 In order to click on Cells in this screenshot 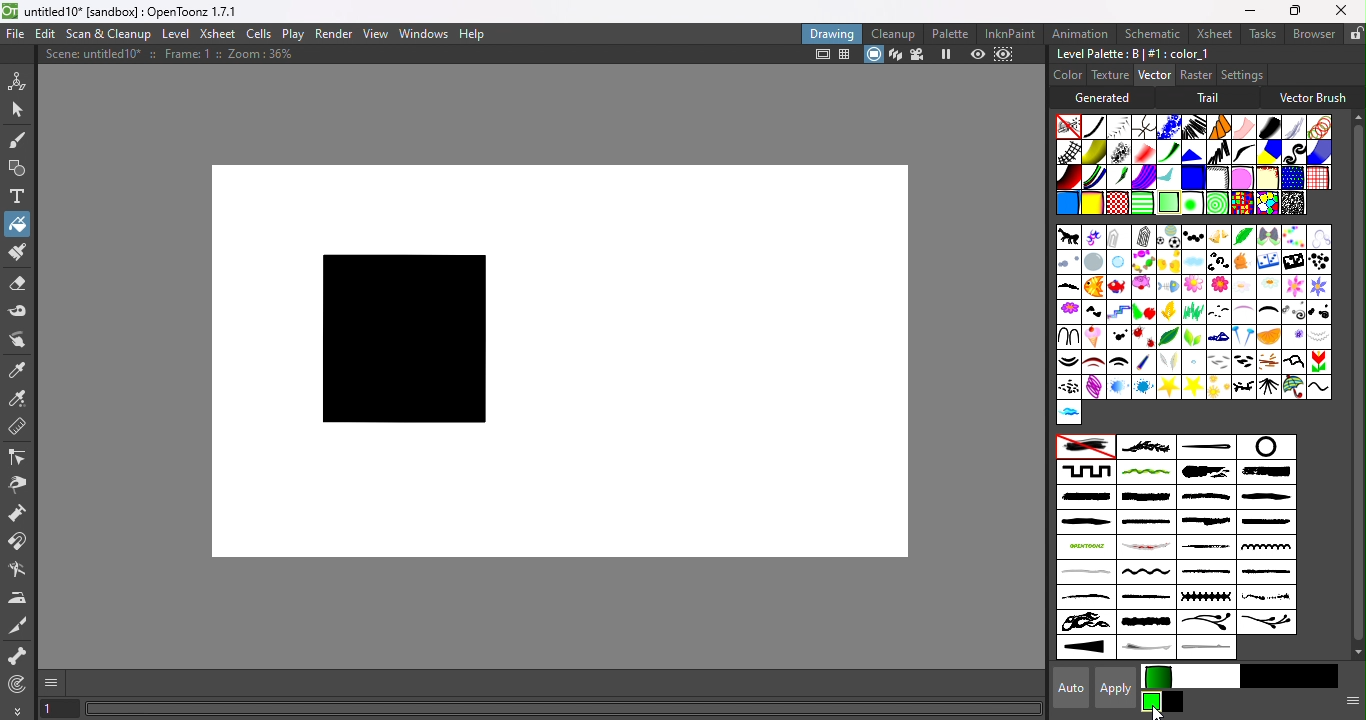, I will do `click(258, 35)`.